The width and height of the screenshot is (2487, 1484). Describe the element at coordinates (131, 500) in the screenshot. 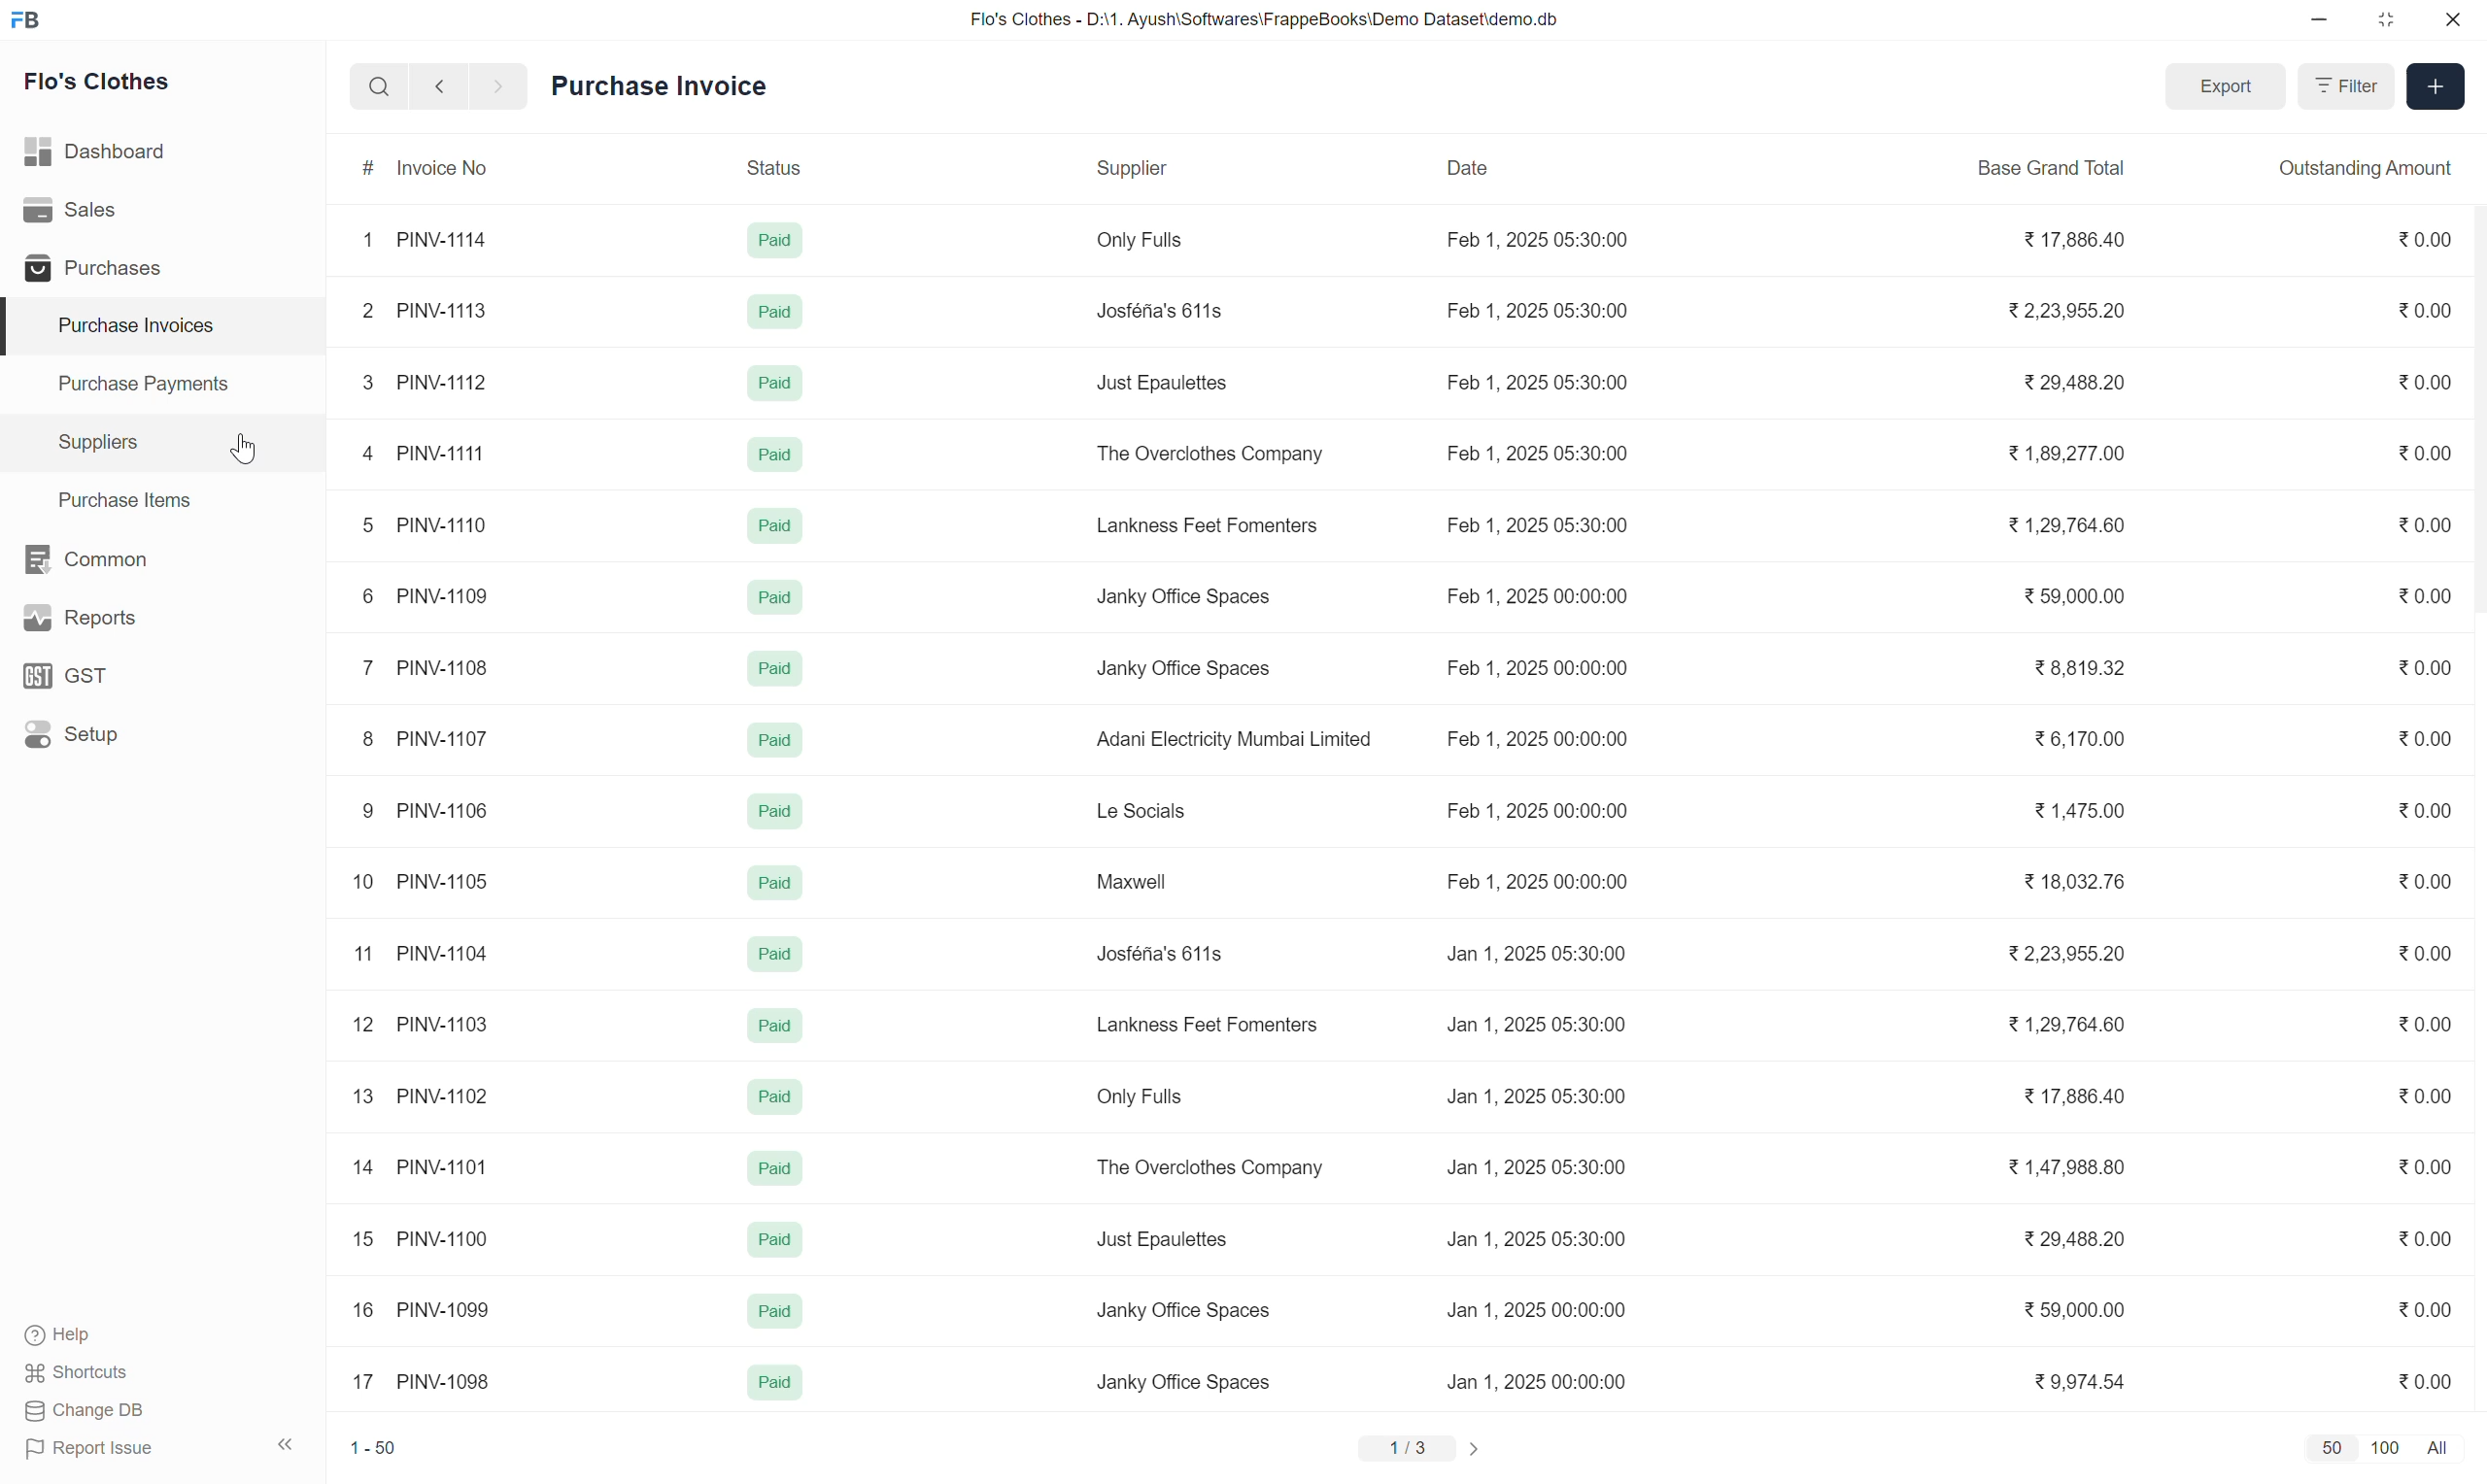

I see `Purchase Items` at that location.